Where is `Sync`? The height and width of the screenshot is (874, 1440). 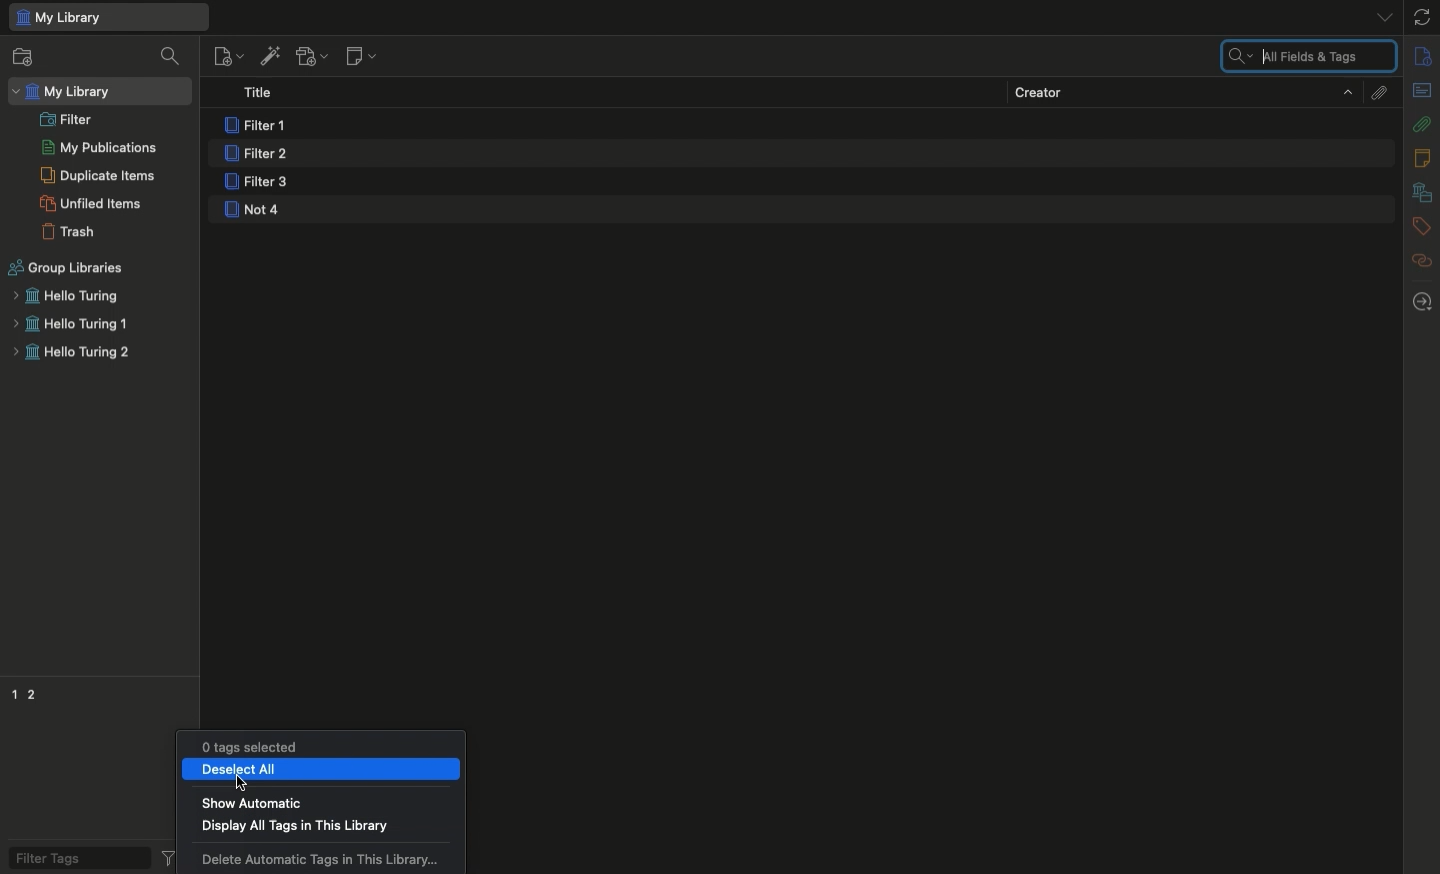
Sync is located at coordinates (1423, 17).